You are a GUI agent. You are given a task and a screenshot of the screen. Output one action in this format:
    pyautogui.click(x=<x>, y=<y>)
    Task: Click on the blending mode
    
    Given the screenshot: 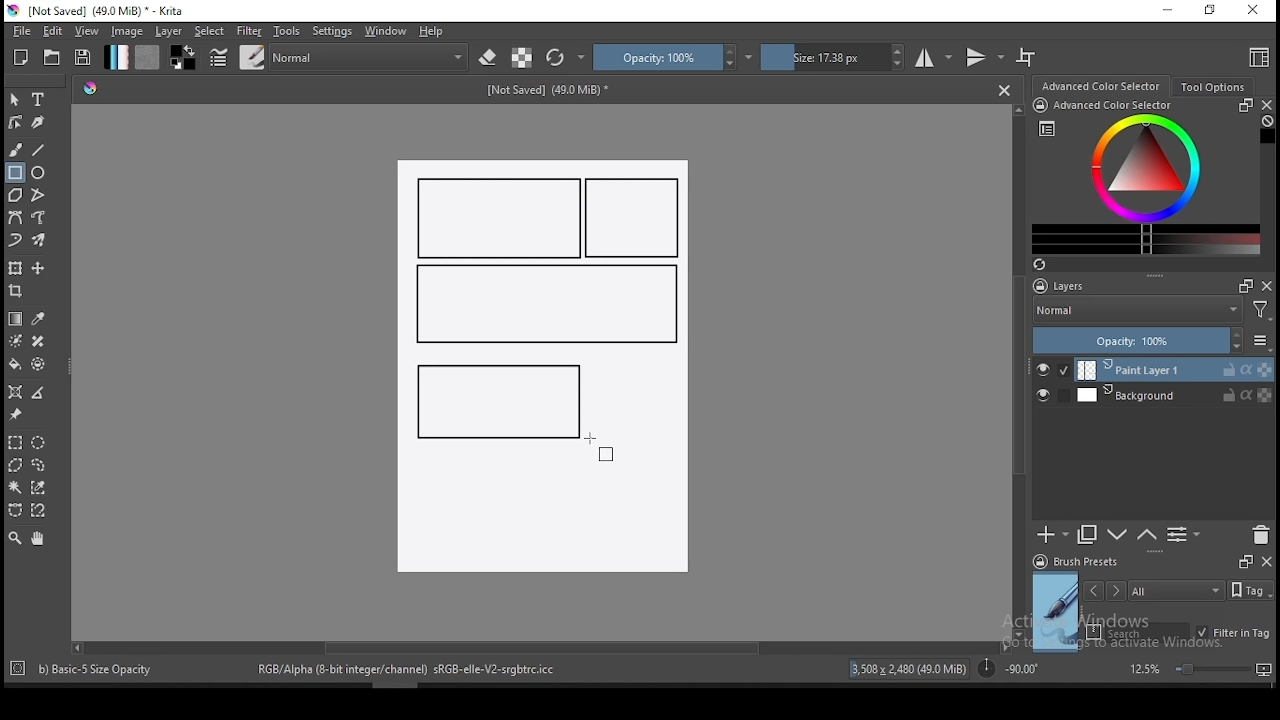 What is the action you would take?
    pyautogui.click(x=1136, y=312)
    